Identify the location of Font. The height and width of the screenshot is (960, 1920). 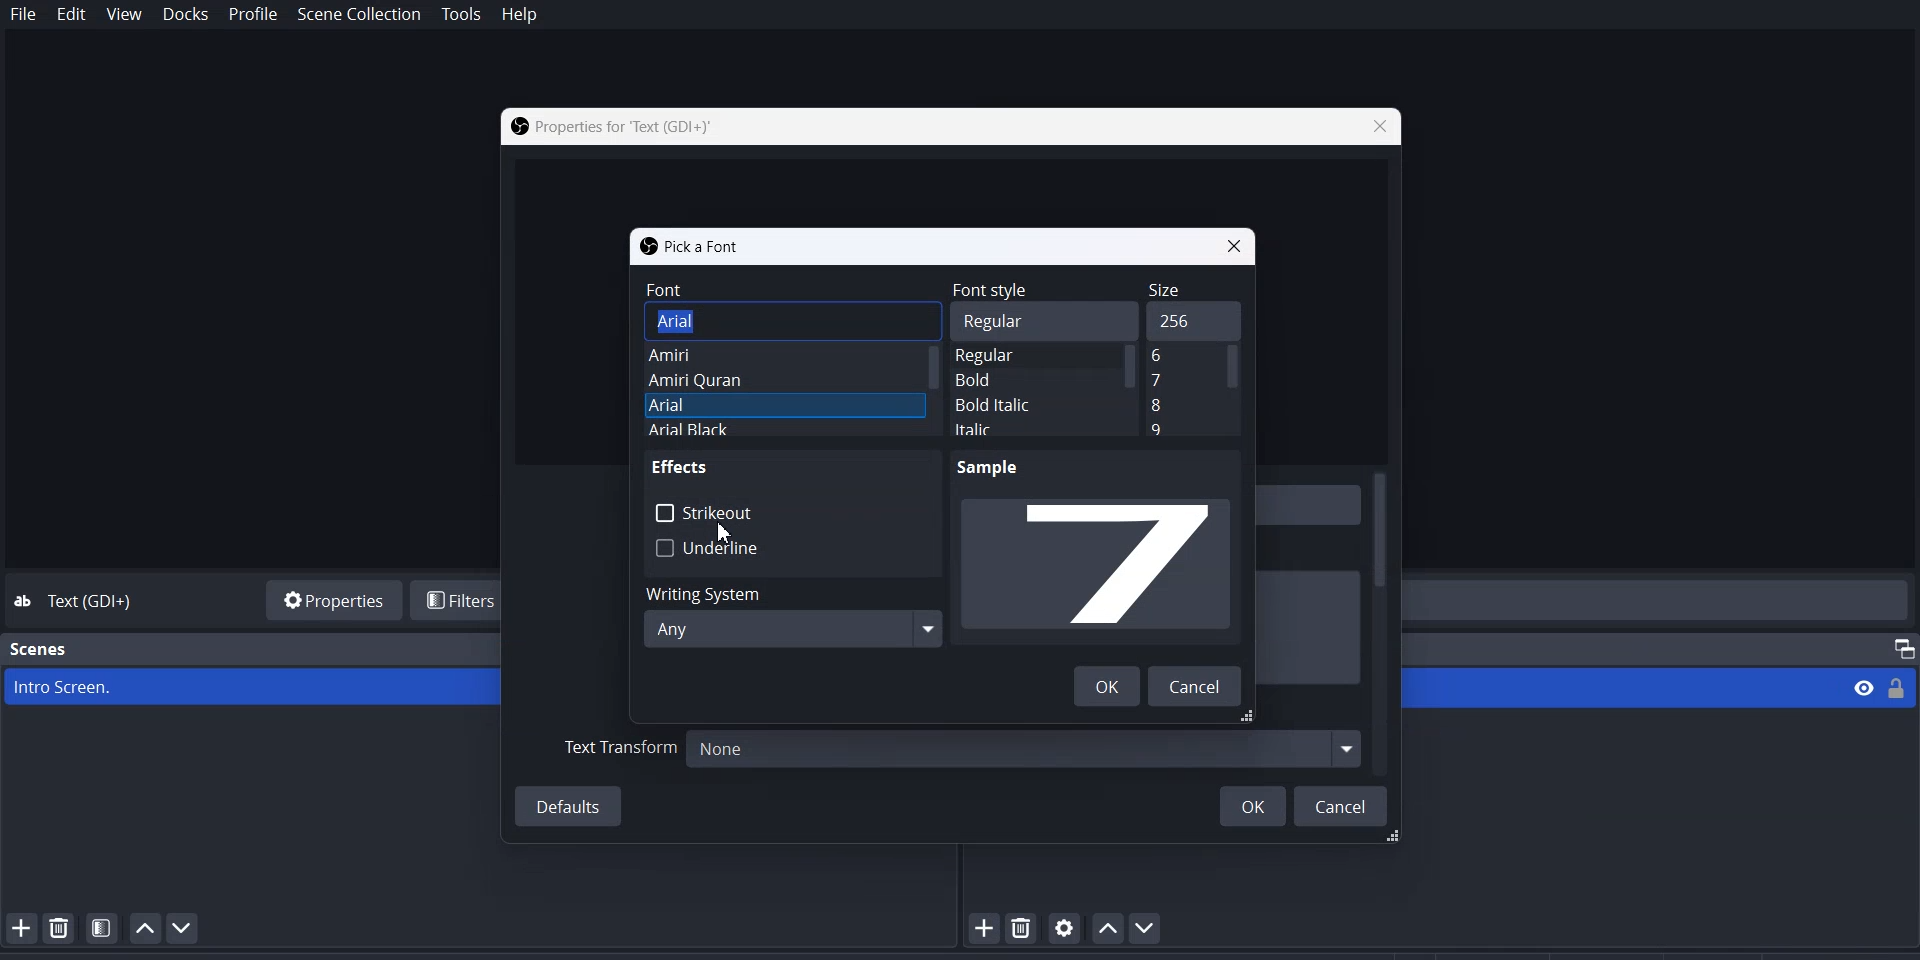
(790, 289).